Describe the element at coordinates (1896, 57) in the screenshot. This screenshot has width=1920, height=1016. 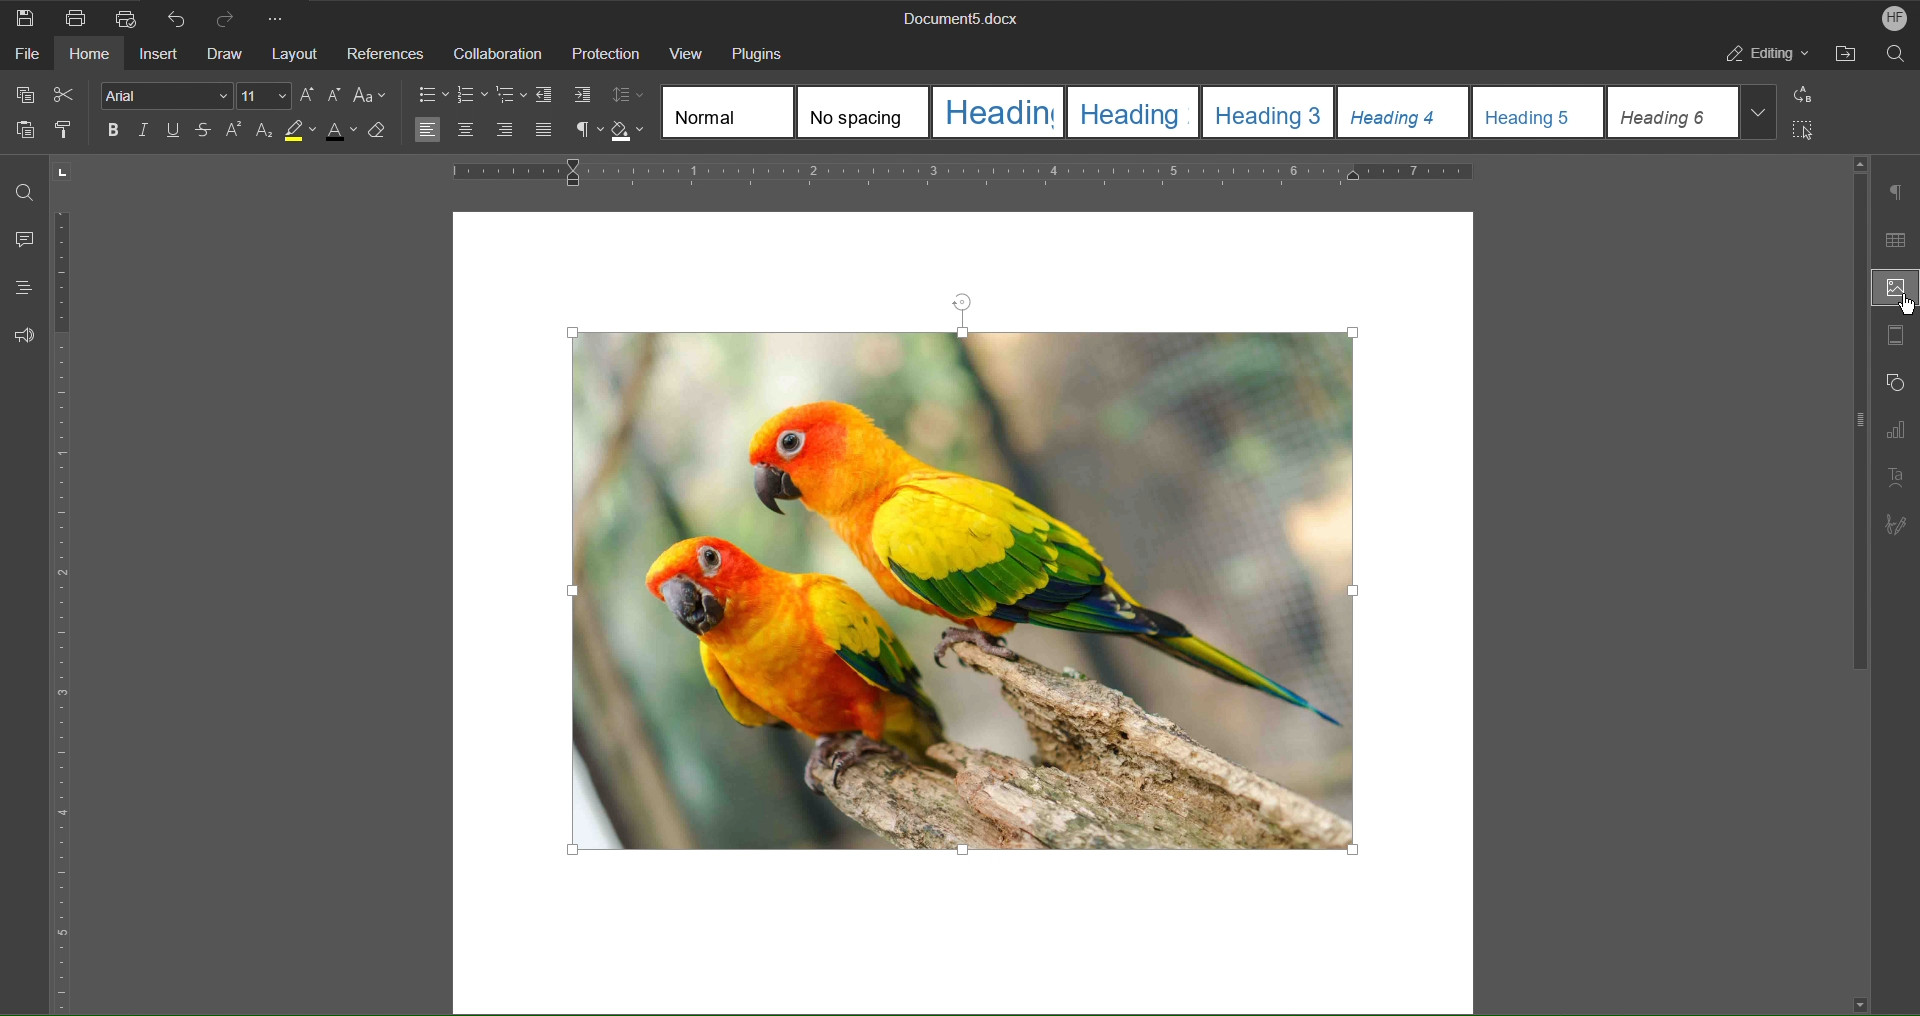
I see `Search` at that location.